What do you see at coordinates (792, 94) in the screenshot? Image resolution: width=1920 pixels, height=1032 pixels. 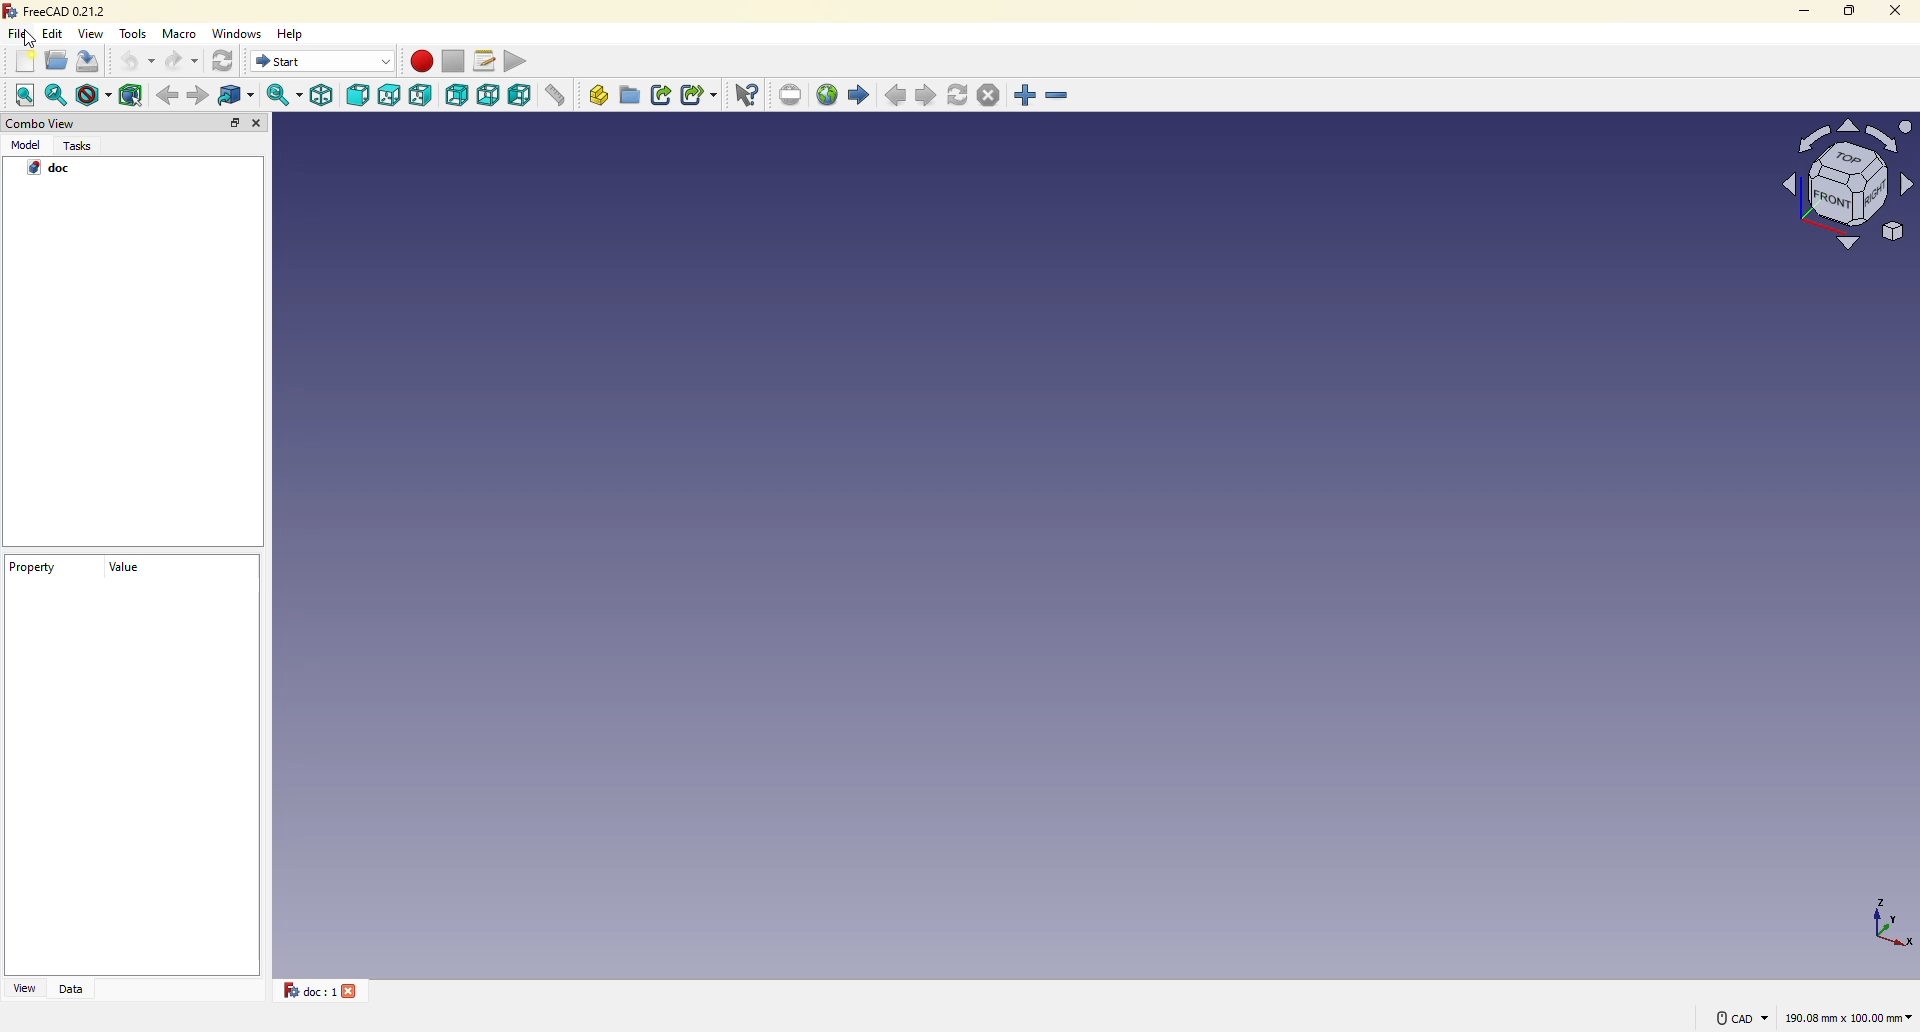 I see `set url` at bounding box center [792, 94].